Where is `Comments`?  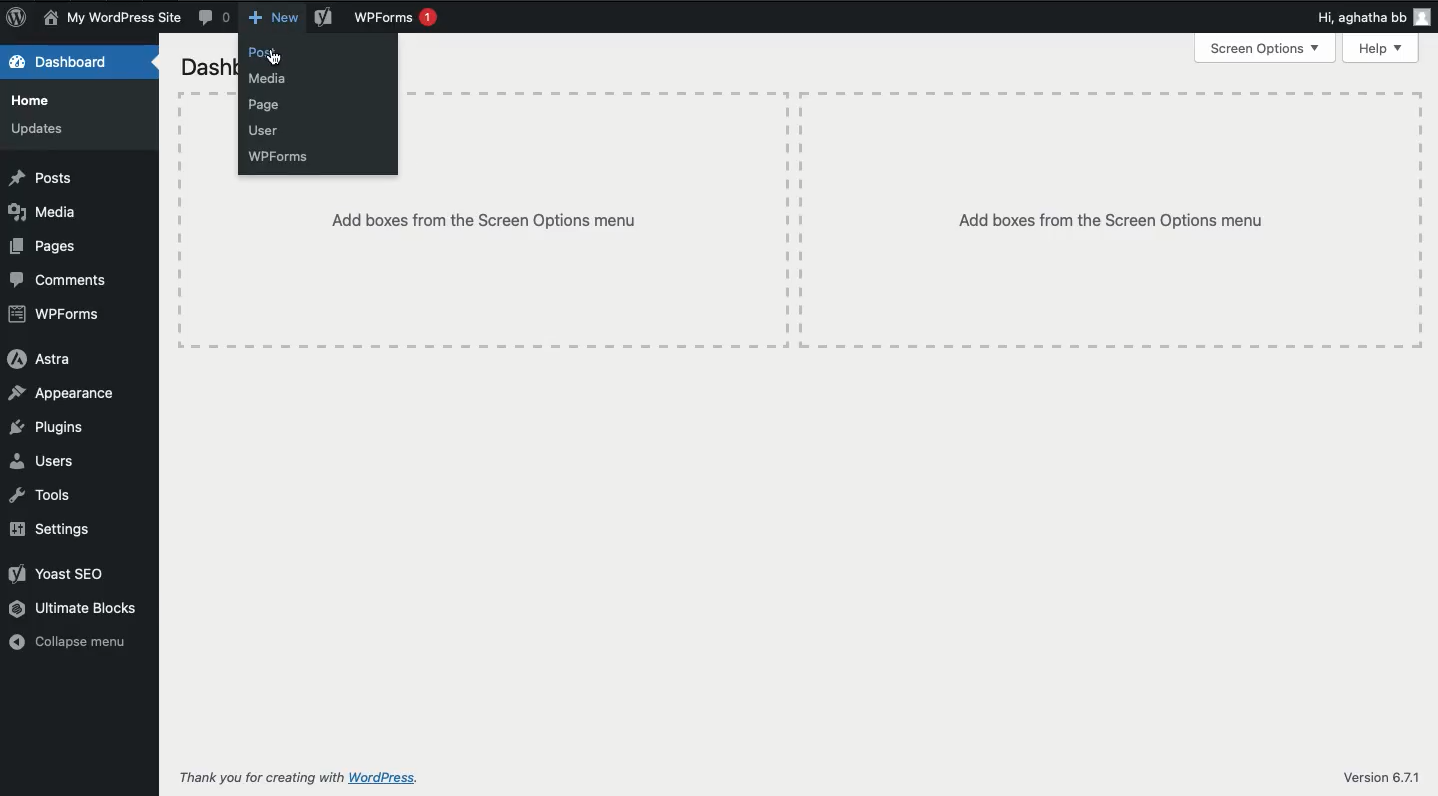 Comments is located at coordinates (59, 280).